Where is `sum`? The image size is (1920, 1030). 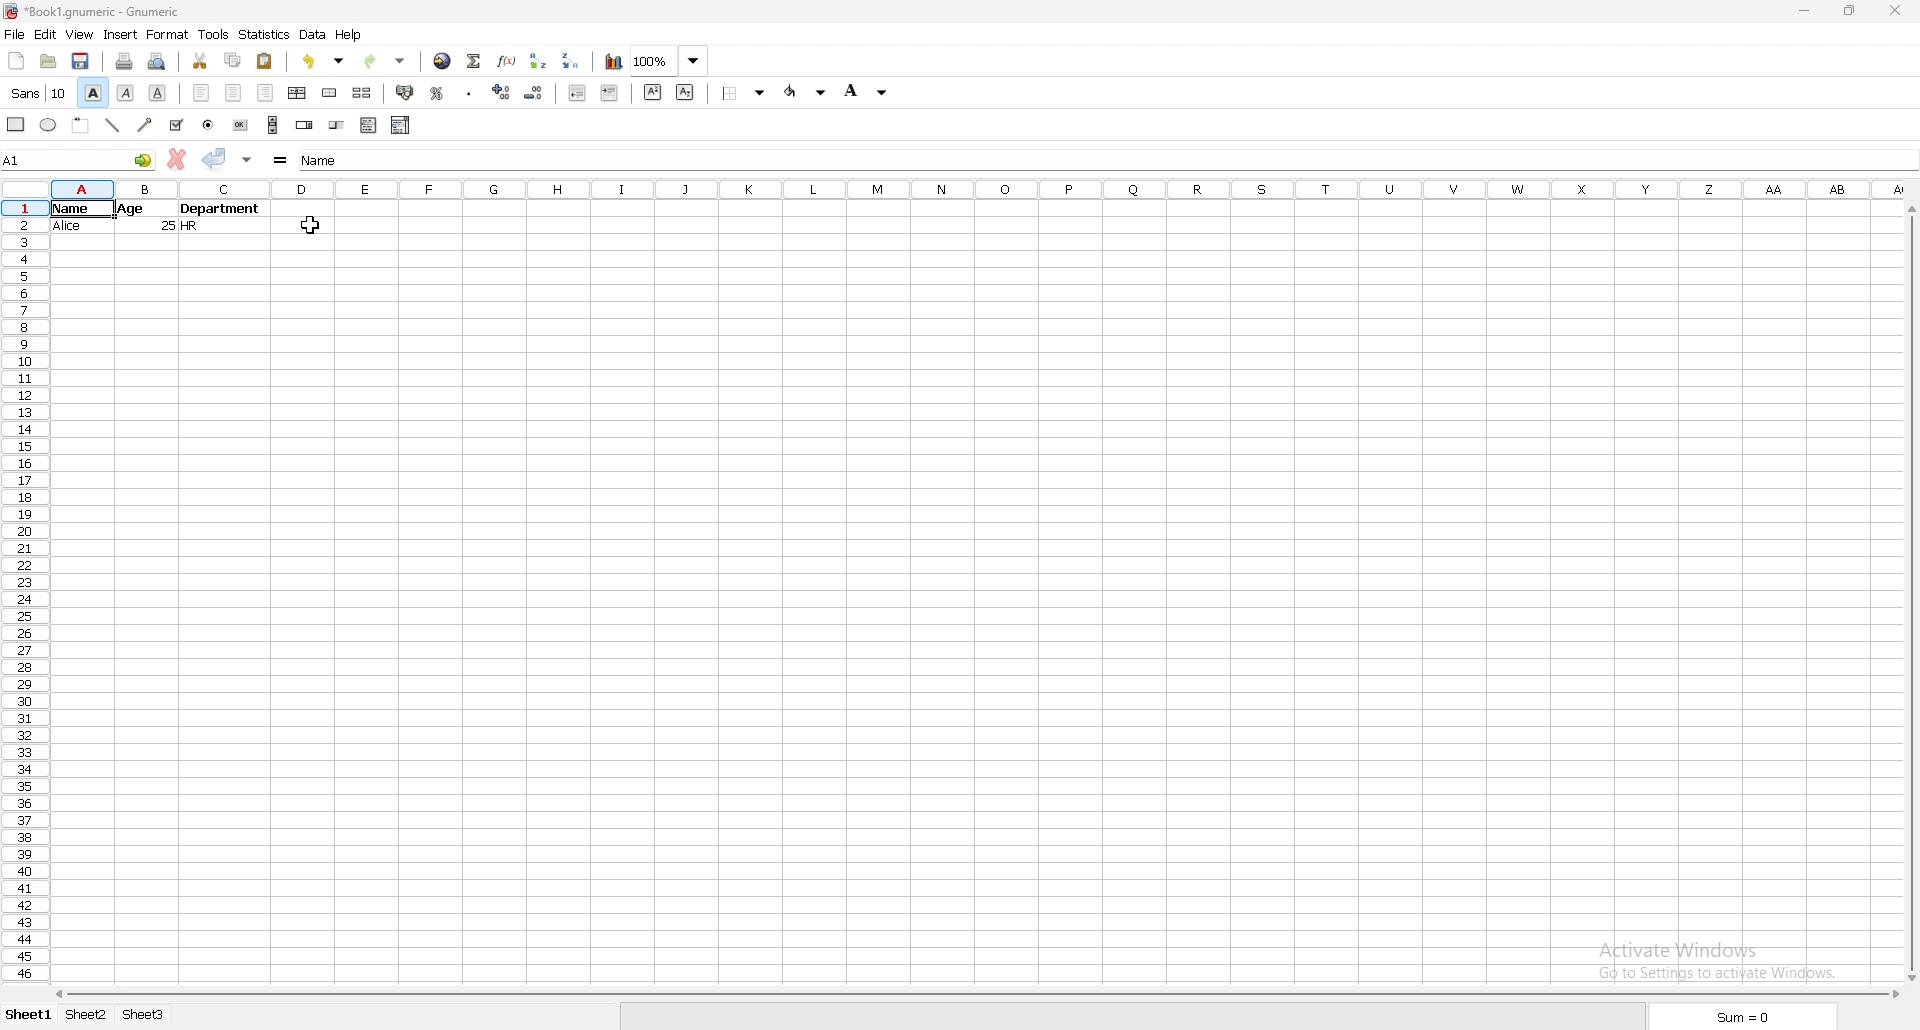
sum is located at coordinates (1744, 1018).